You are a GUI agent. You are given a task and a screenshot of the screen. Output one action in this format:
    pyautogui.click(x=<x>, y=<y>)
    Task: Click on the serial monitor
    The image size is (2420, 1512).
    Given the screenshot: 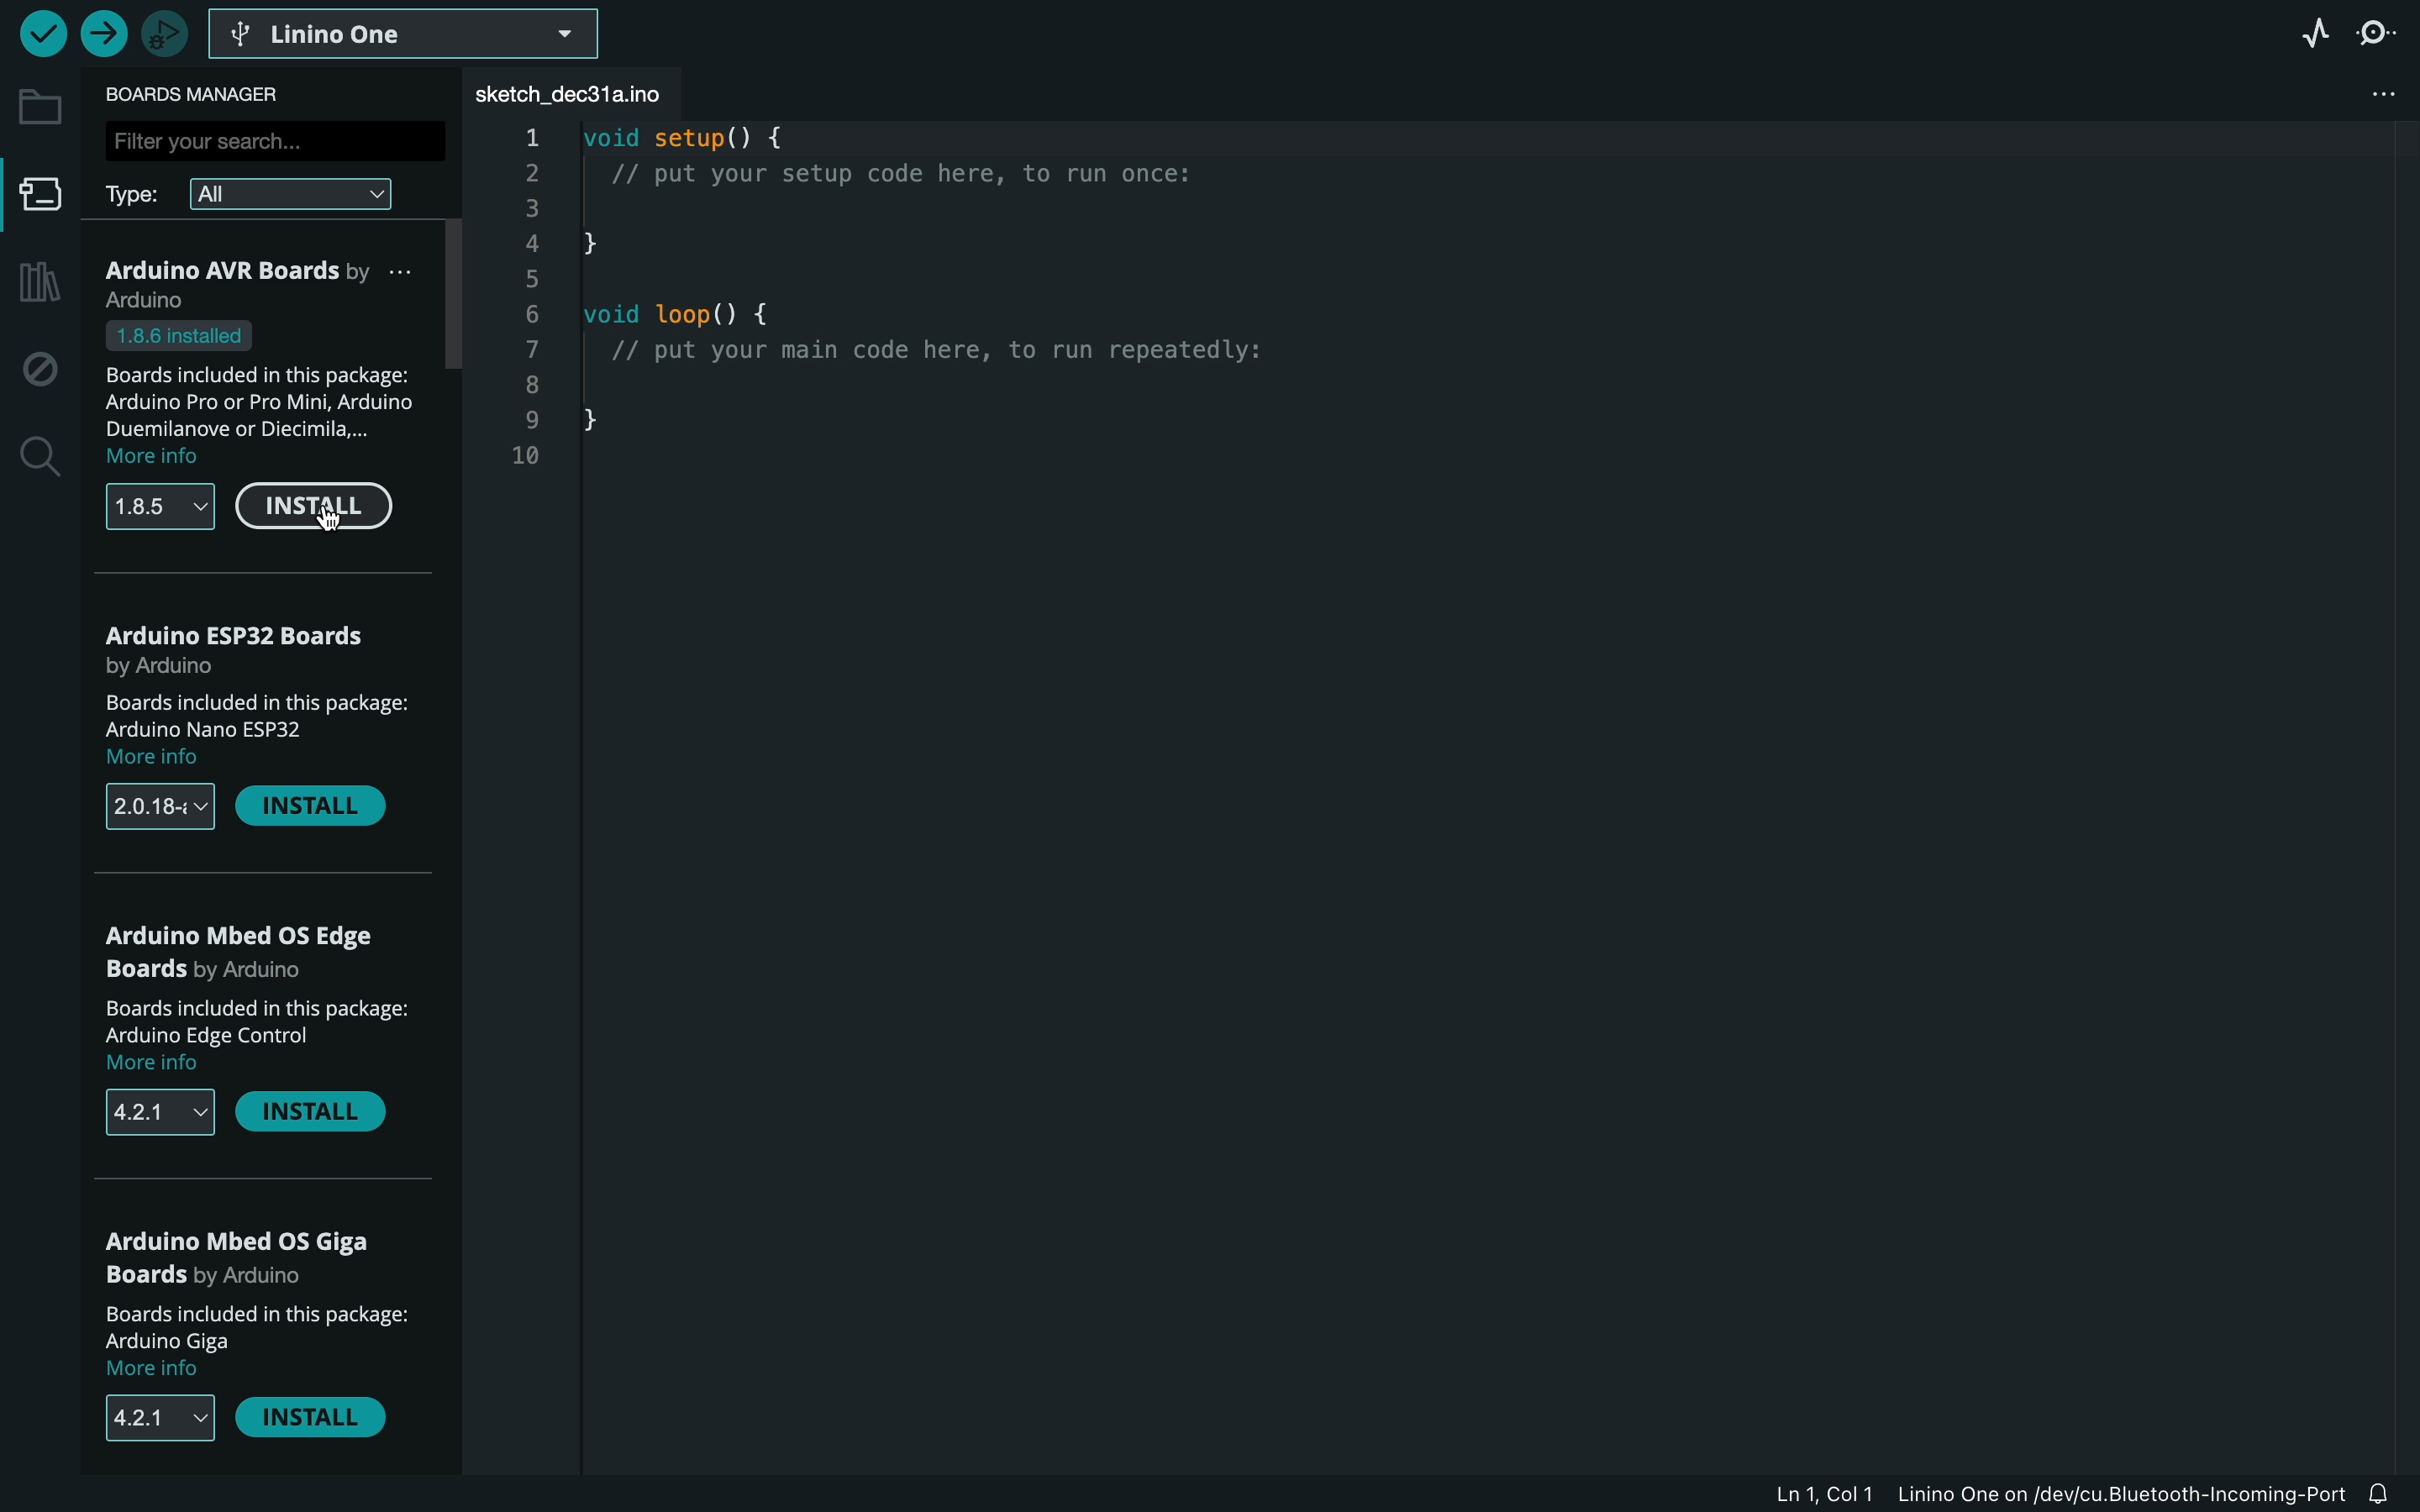 What is the action you would take?
    pyautogui.click(x=2384, y=32)
    